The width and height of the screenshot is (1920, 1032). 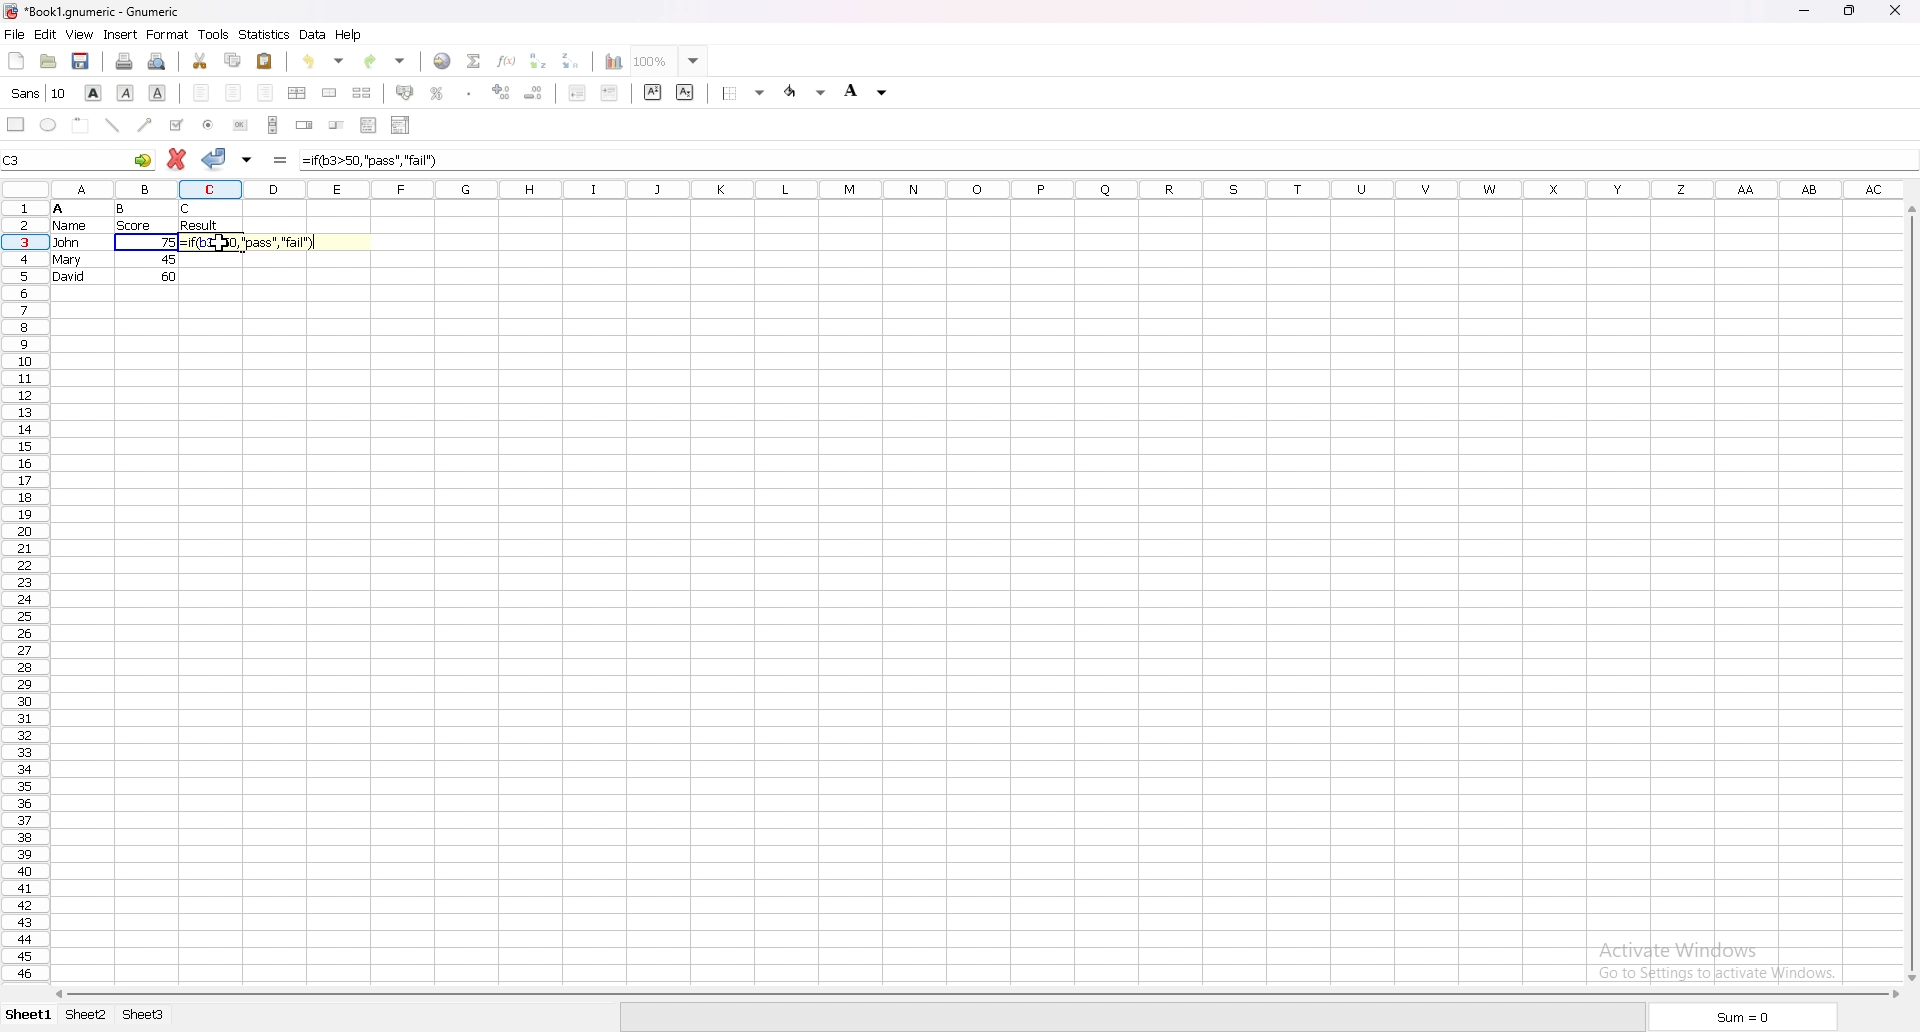 I want to click on 60, so click(x=169, y=276).